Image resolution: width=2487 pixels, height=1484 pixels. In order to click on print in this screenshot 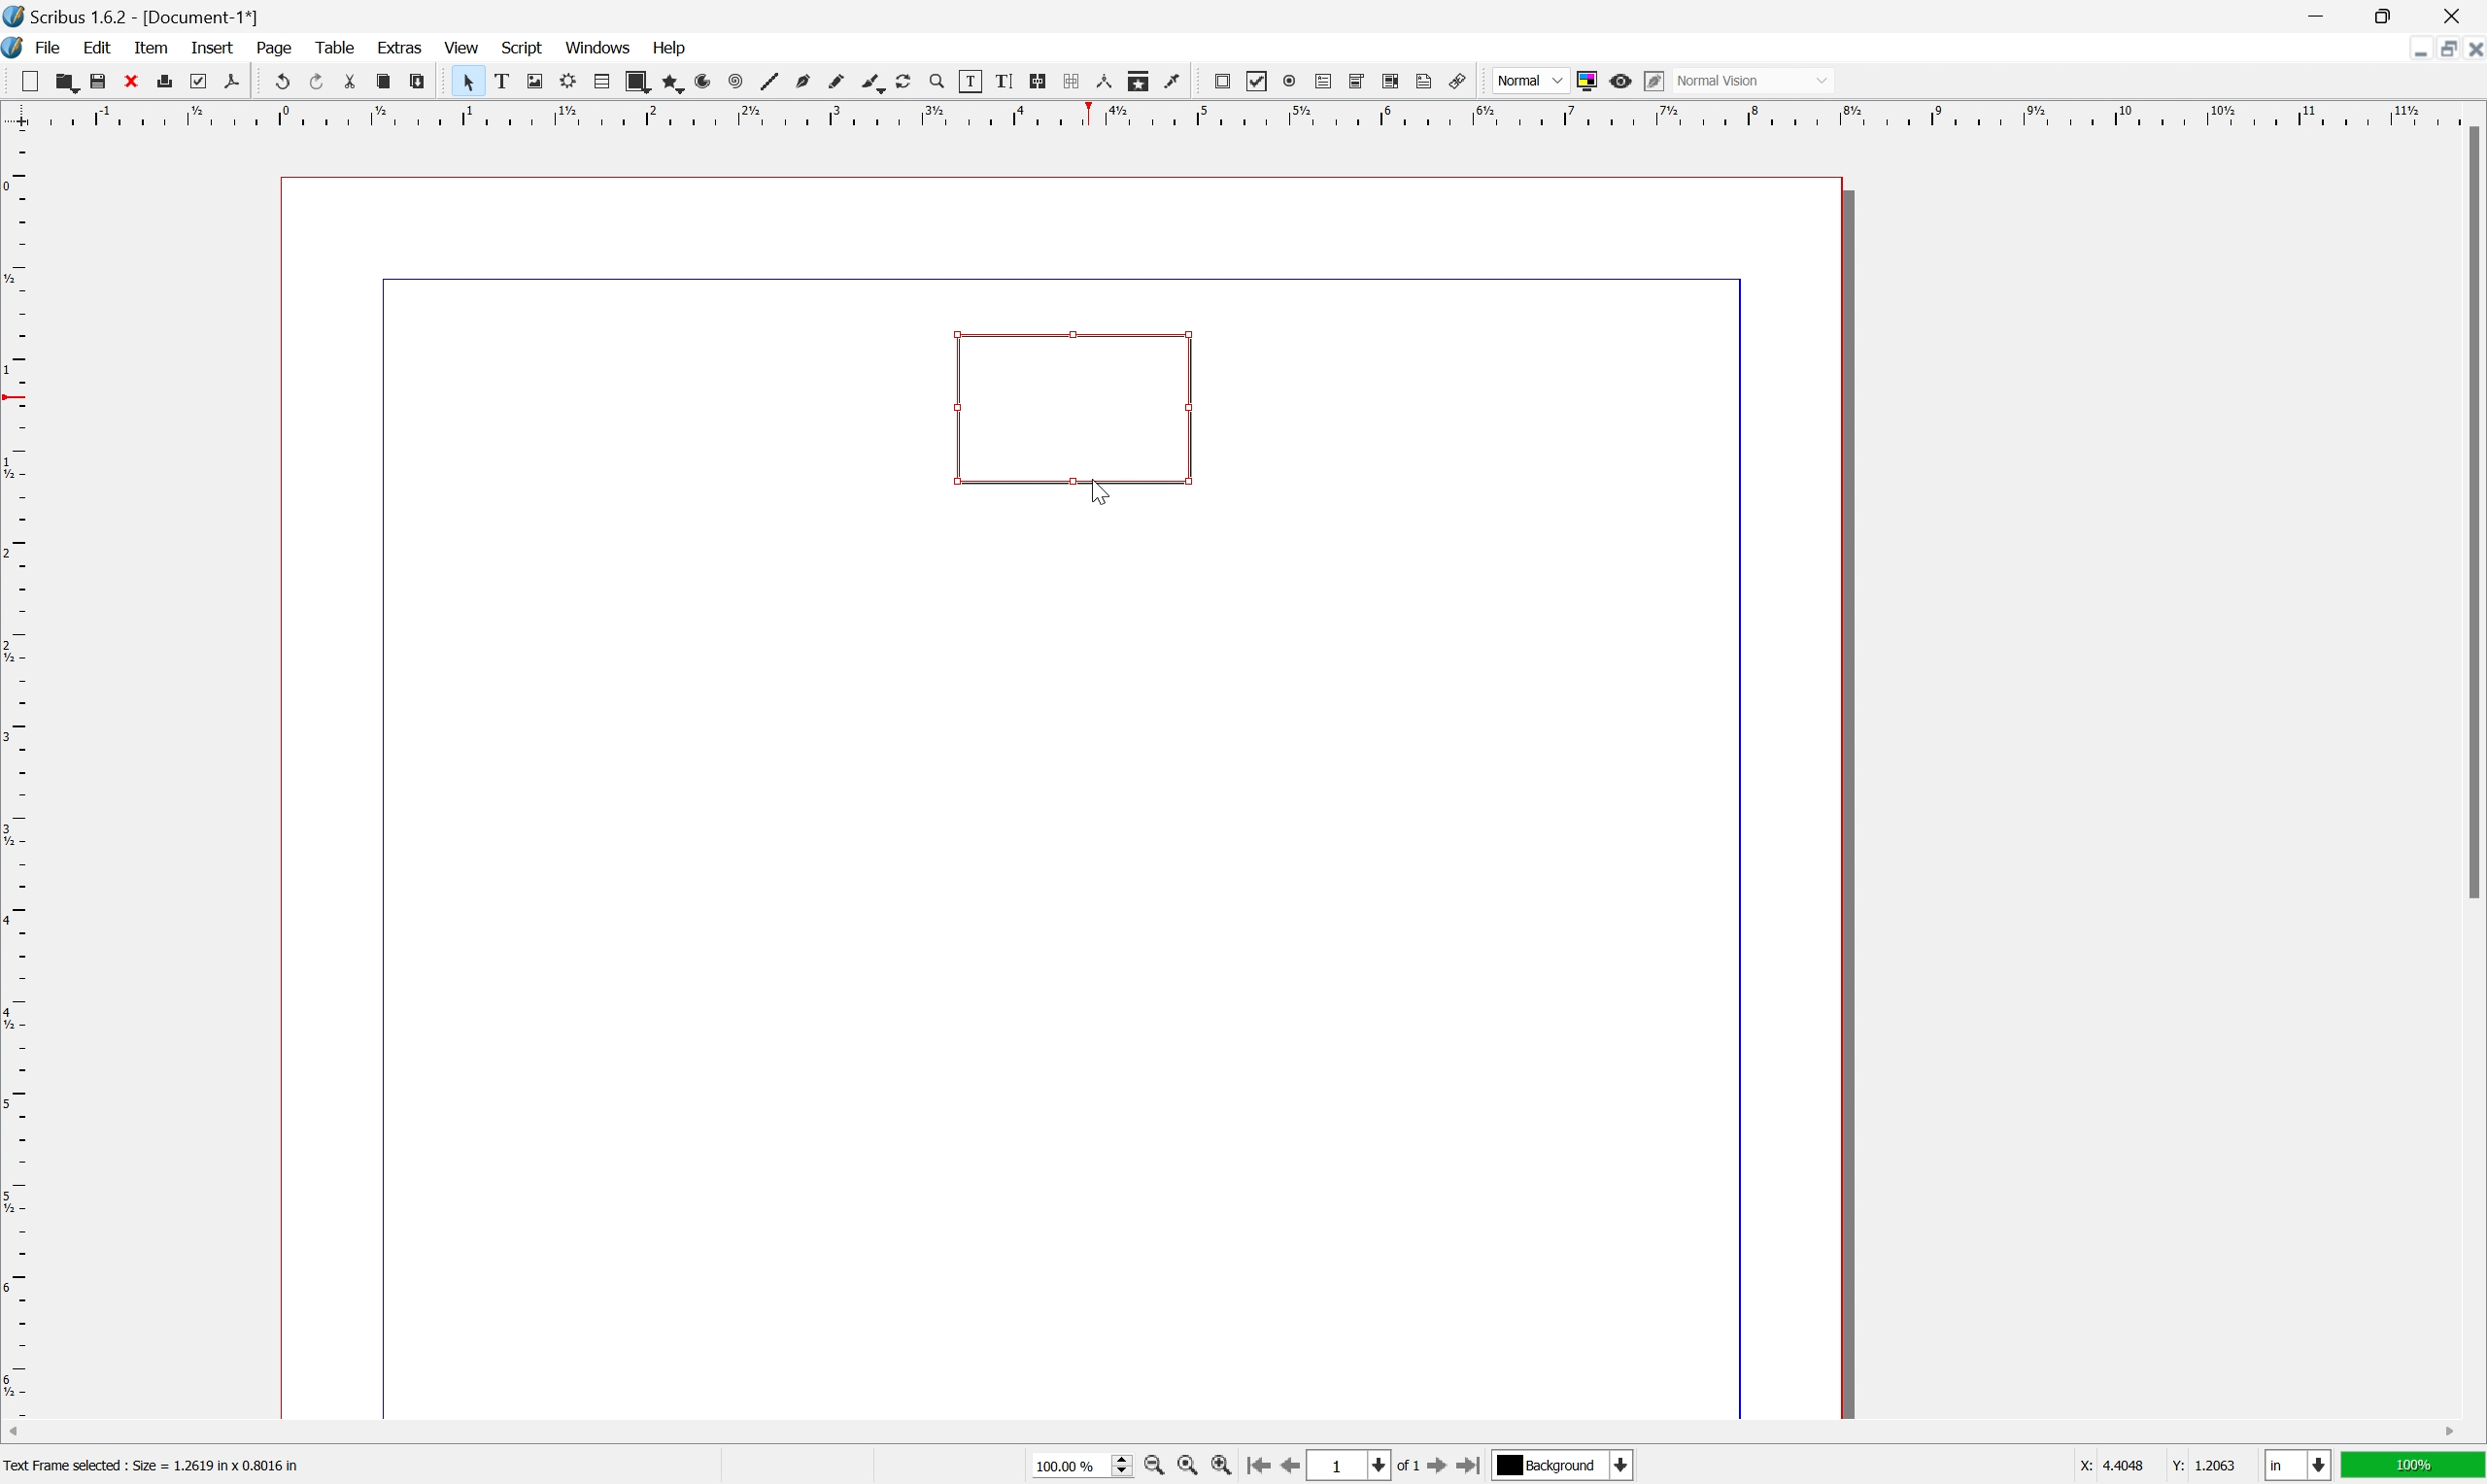, I will do `click(164, 81)`.